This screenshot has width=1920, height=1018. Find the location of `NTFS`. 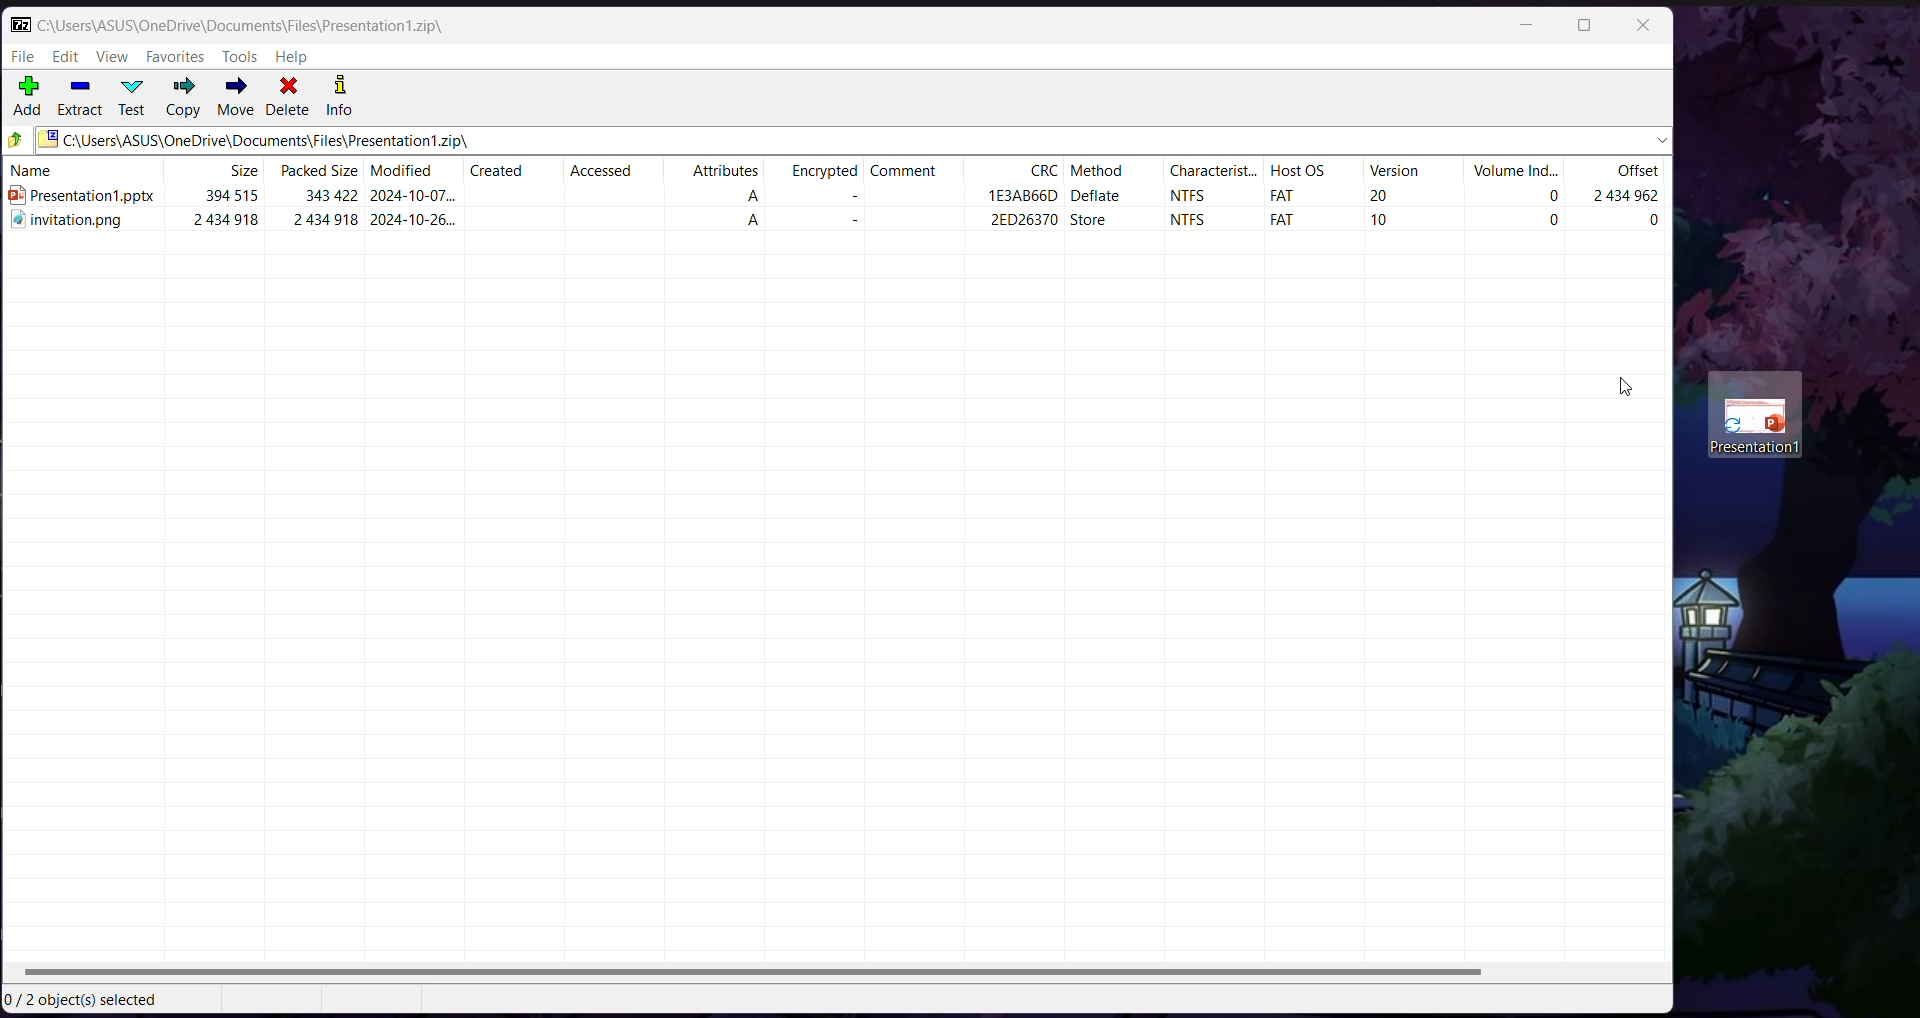

NTFS is located at coordinates (1192, 198).